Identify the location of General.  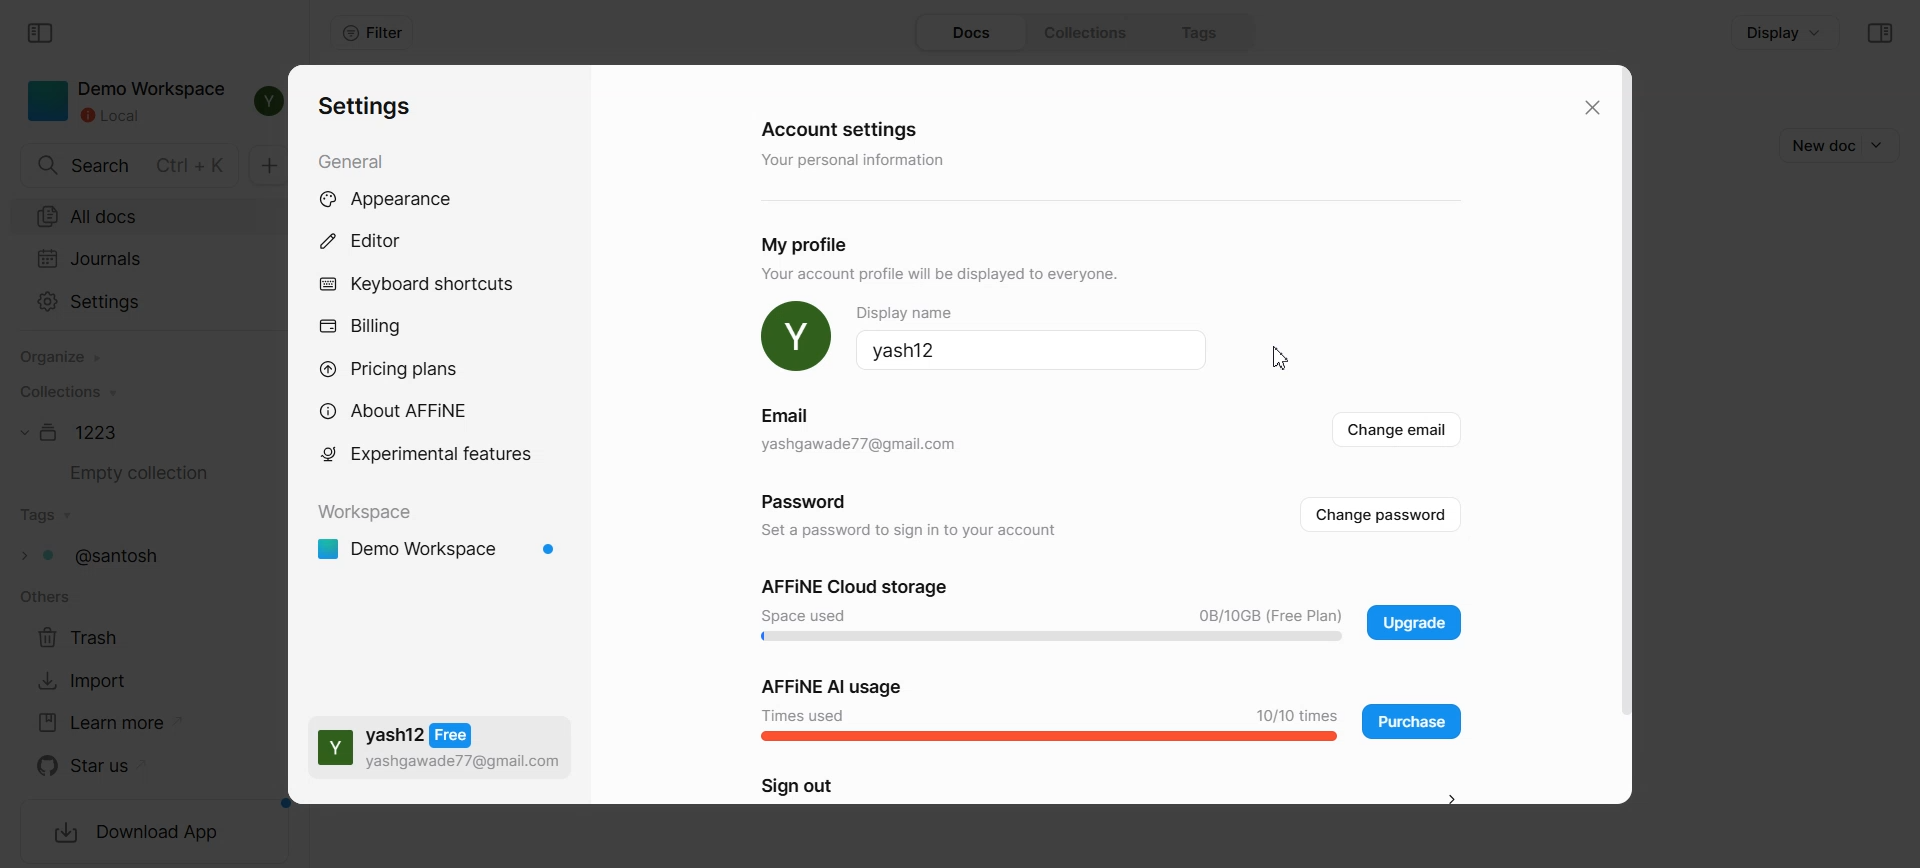
(358, 160).